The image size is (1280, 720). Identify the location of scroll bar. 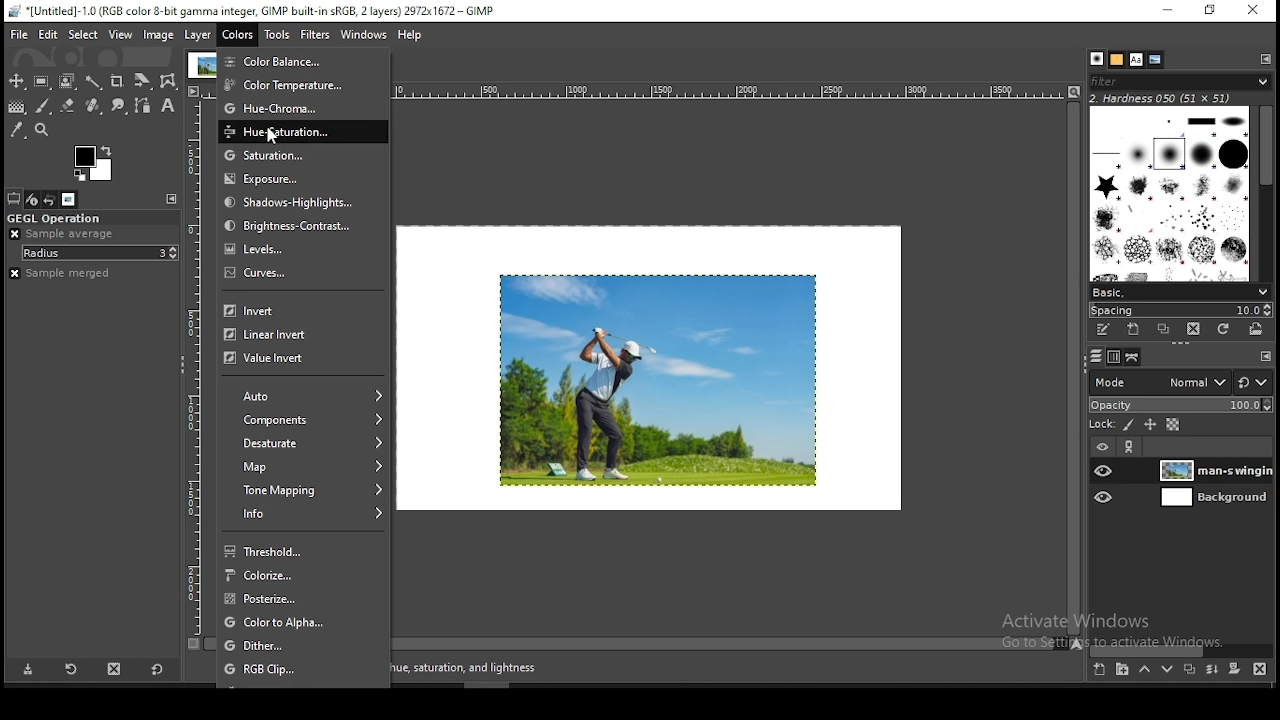
(1073, 369).